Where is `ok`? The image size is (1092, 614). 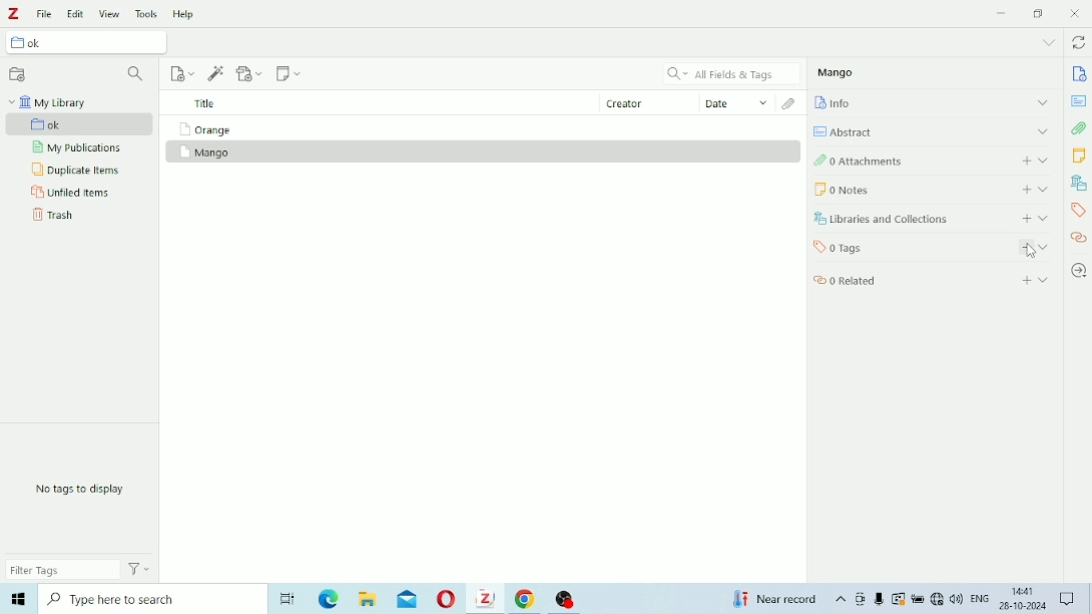 ok is located at coordinates (81, 124).